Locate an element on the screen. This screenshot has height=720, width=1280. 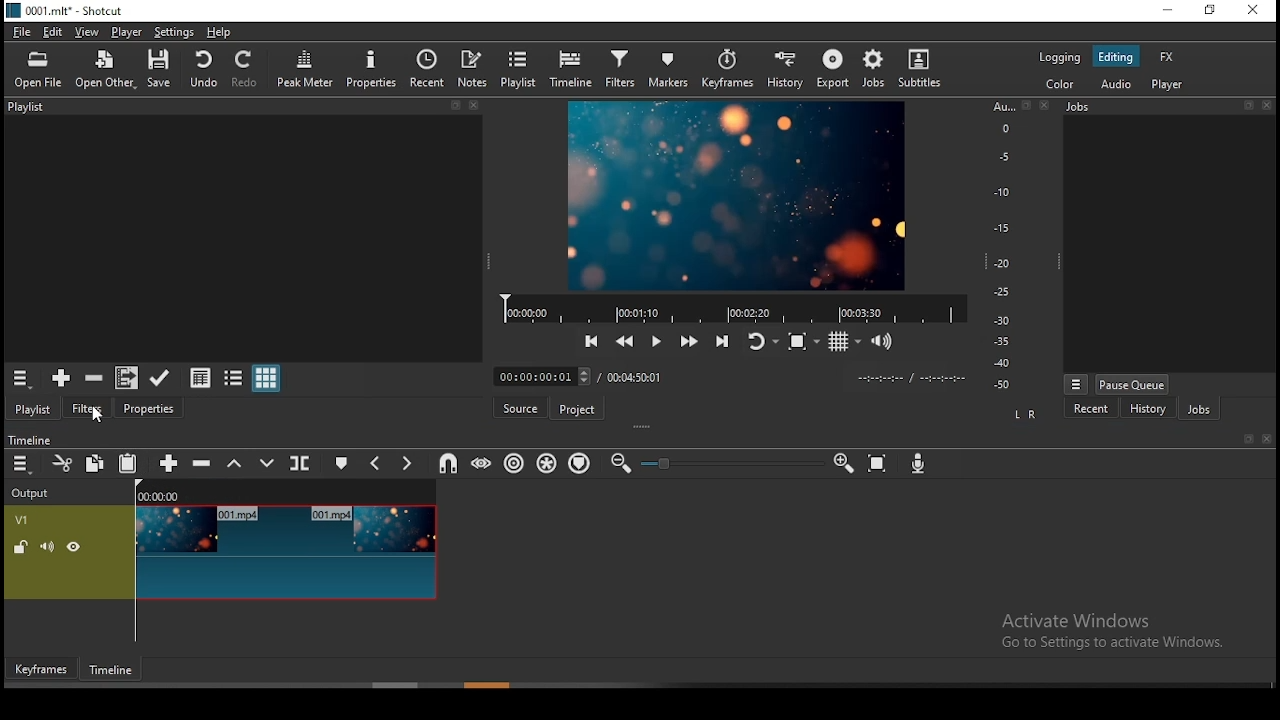
skip to previous point is located at coordinates (593, 338).